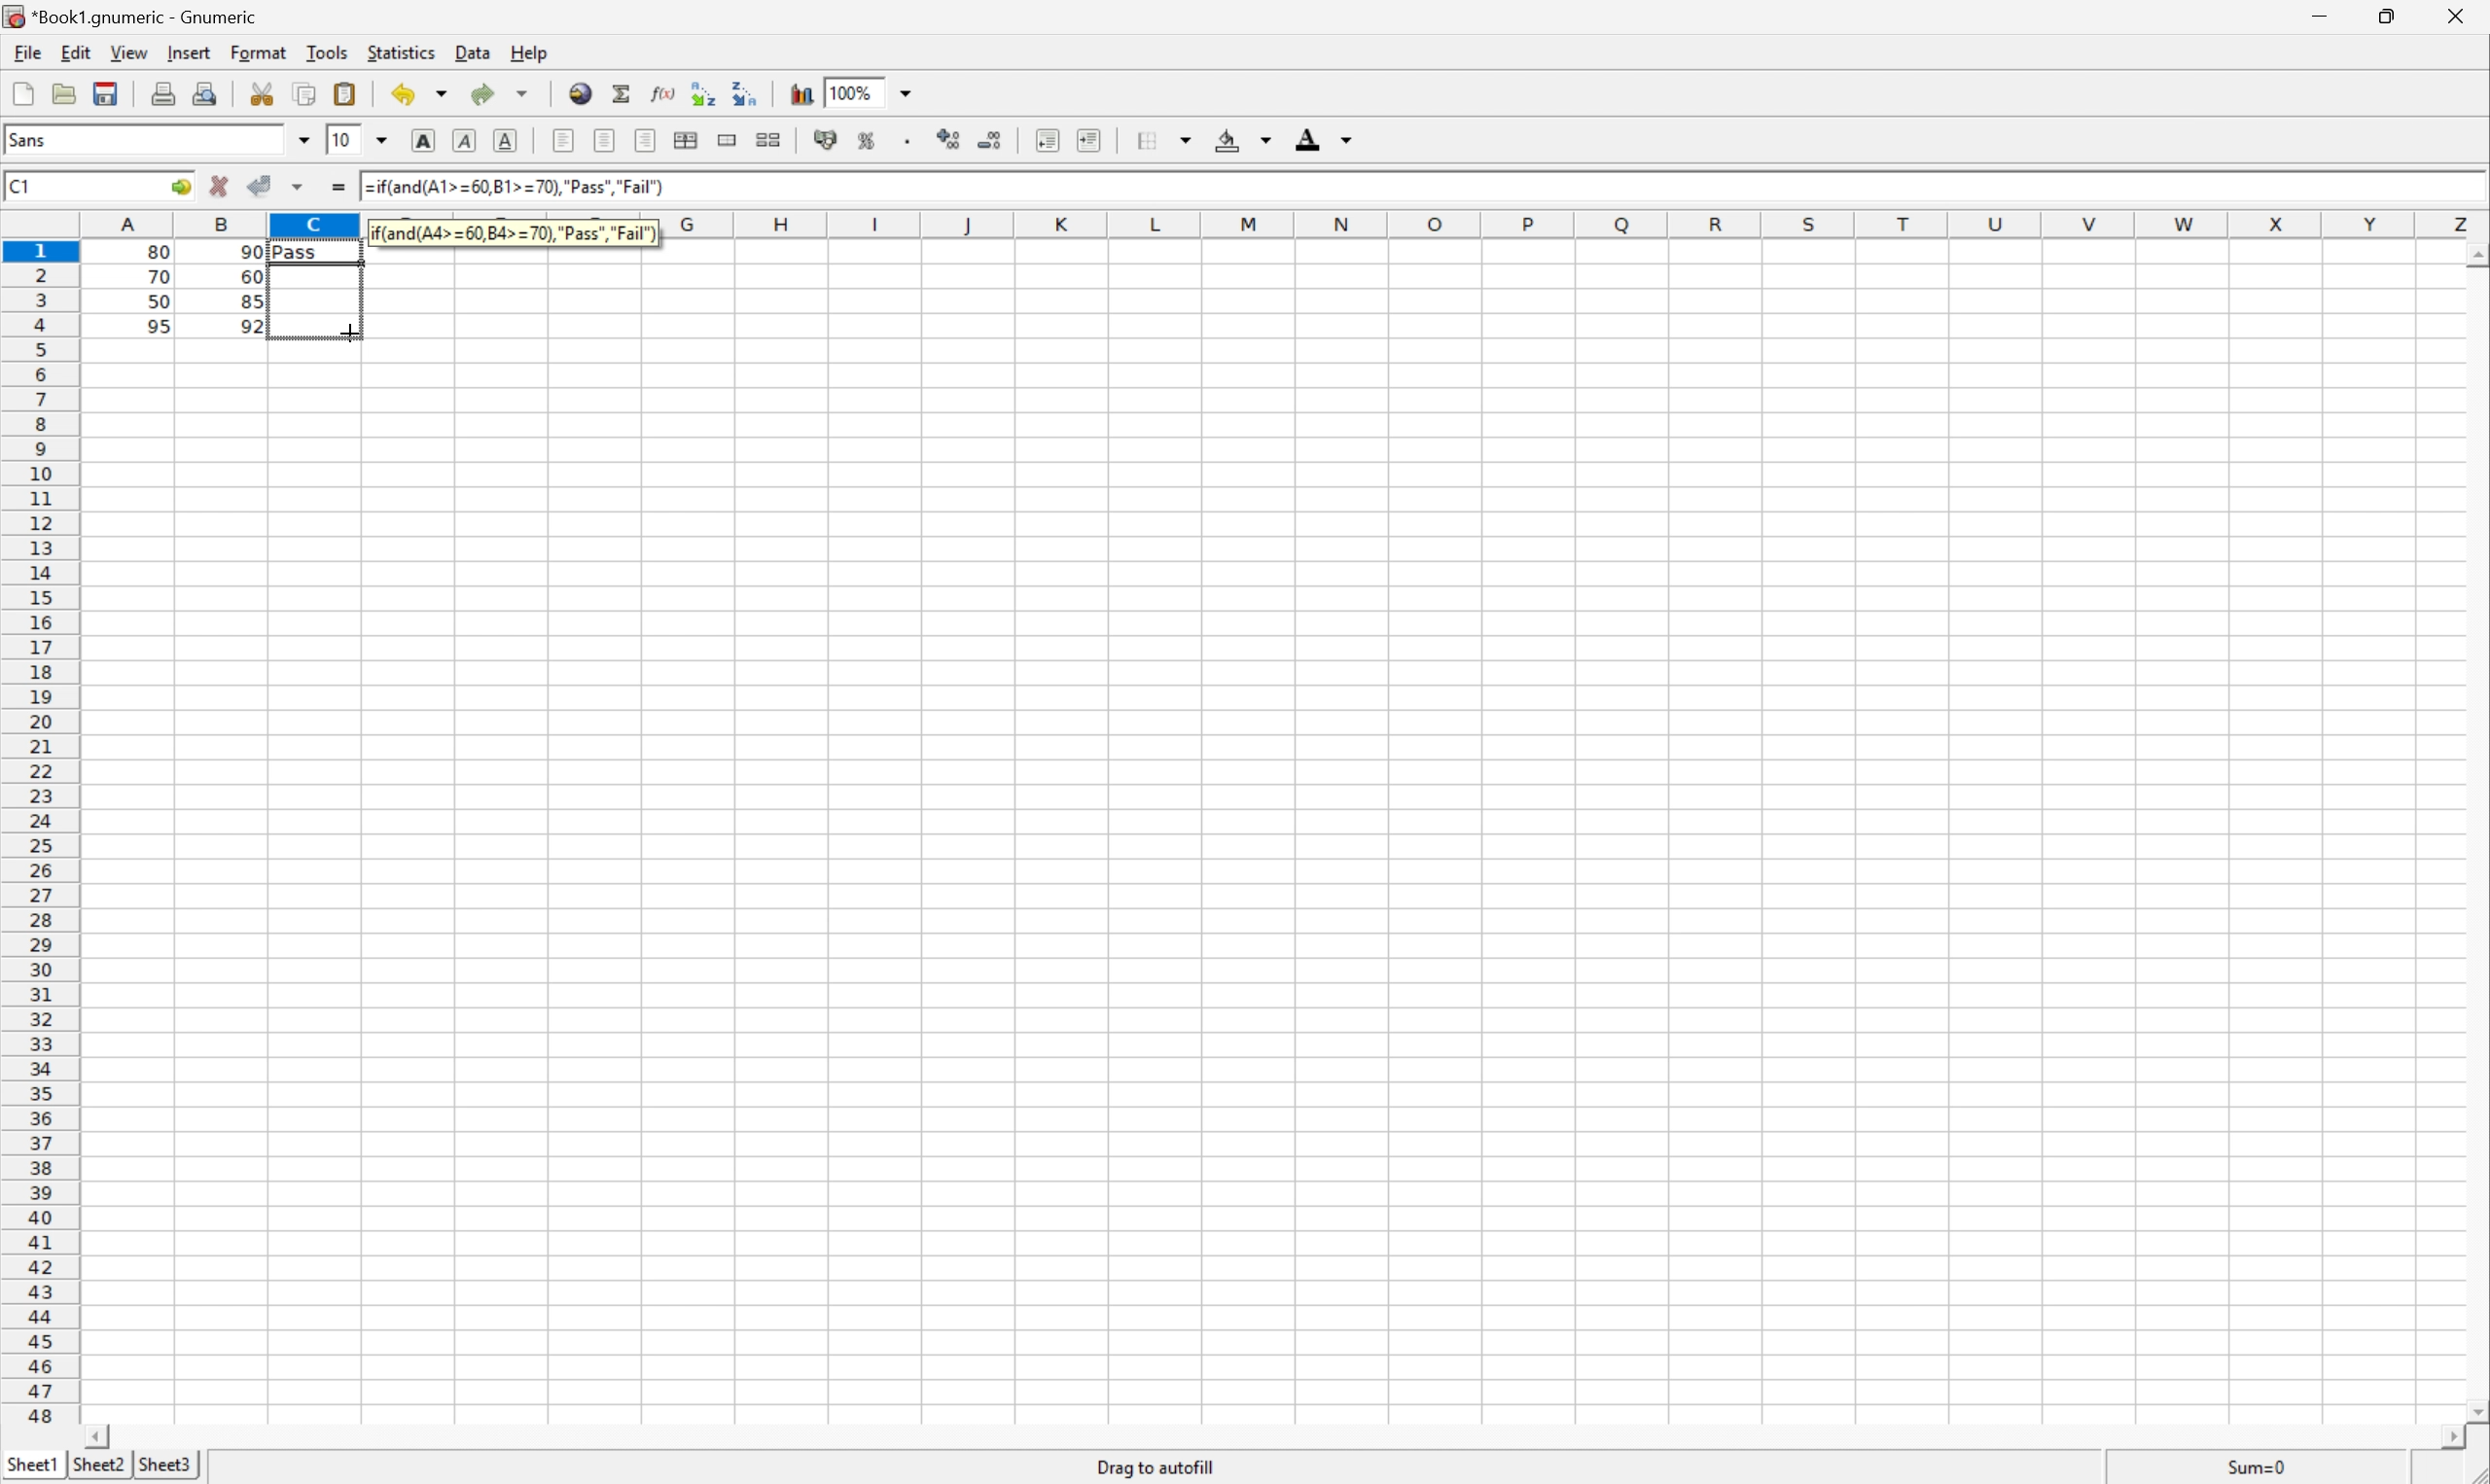 This screenshot has height=1484, width=2490. I want to click on *Book1.gnumeric - Gnumeric, so click(128, 16).